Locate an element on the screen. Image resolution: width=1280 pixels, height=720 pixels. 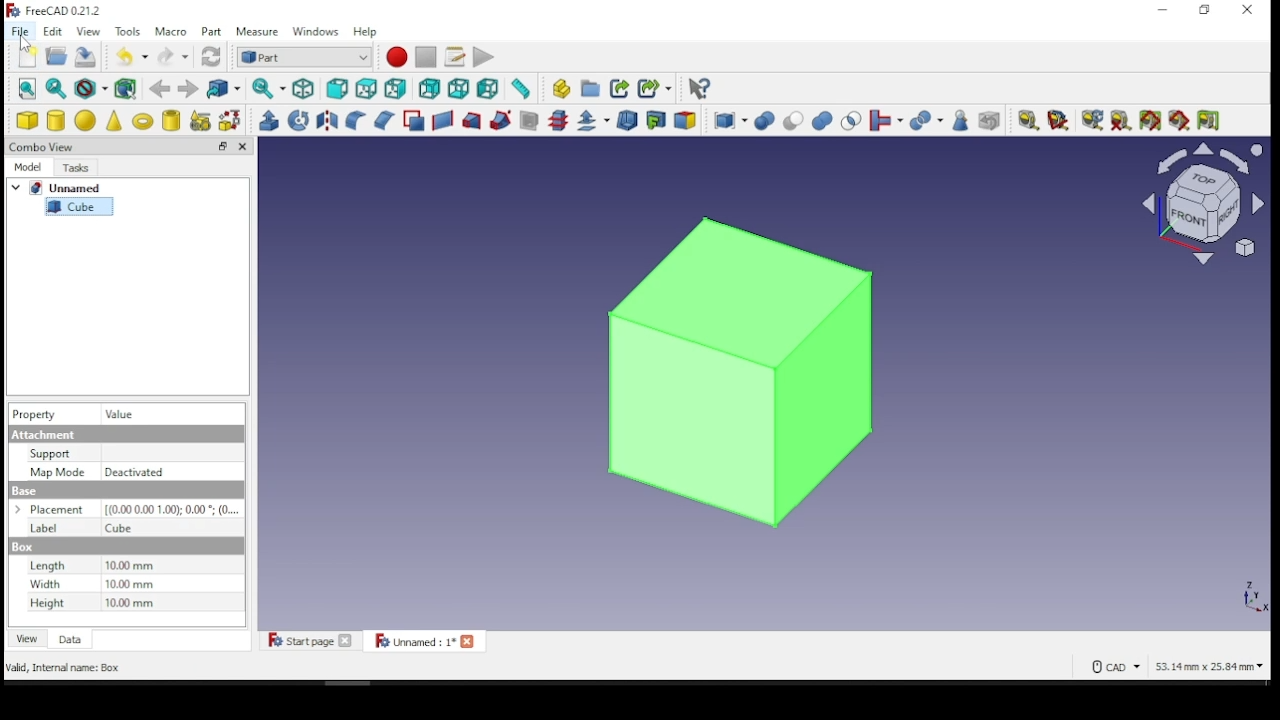
refresh is located at coordinates (211, 57).